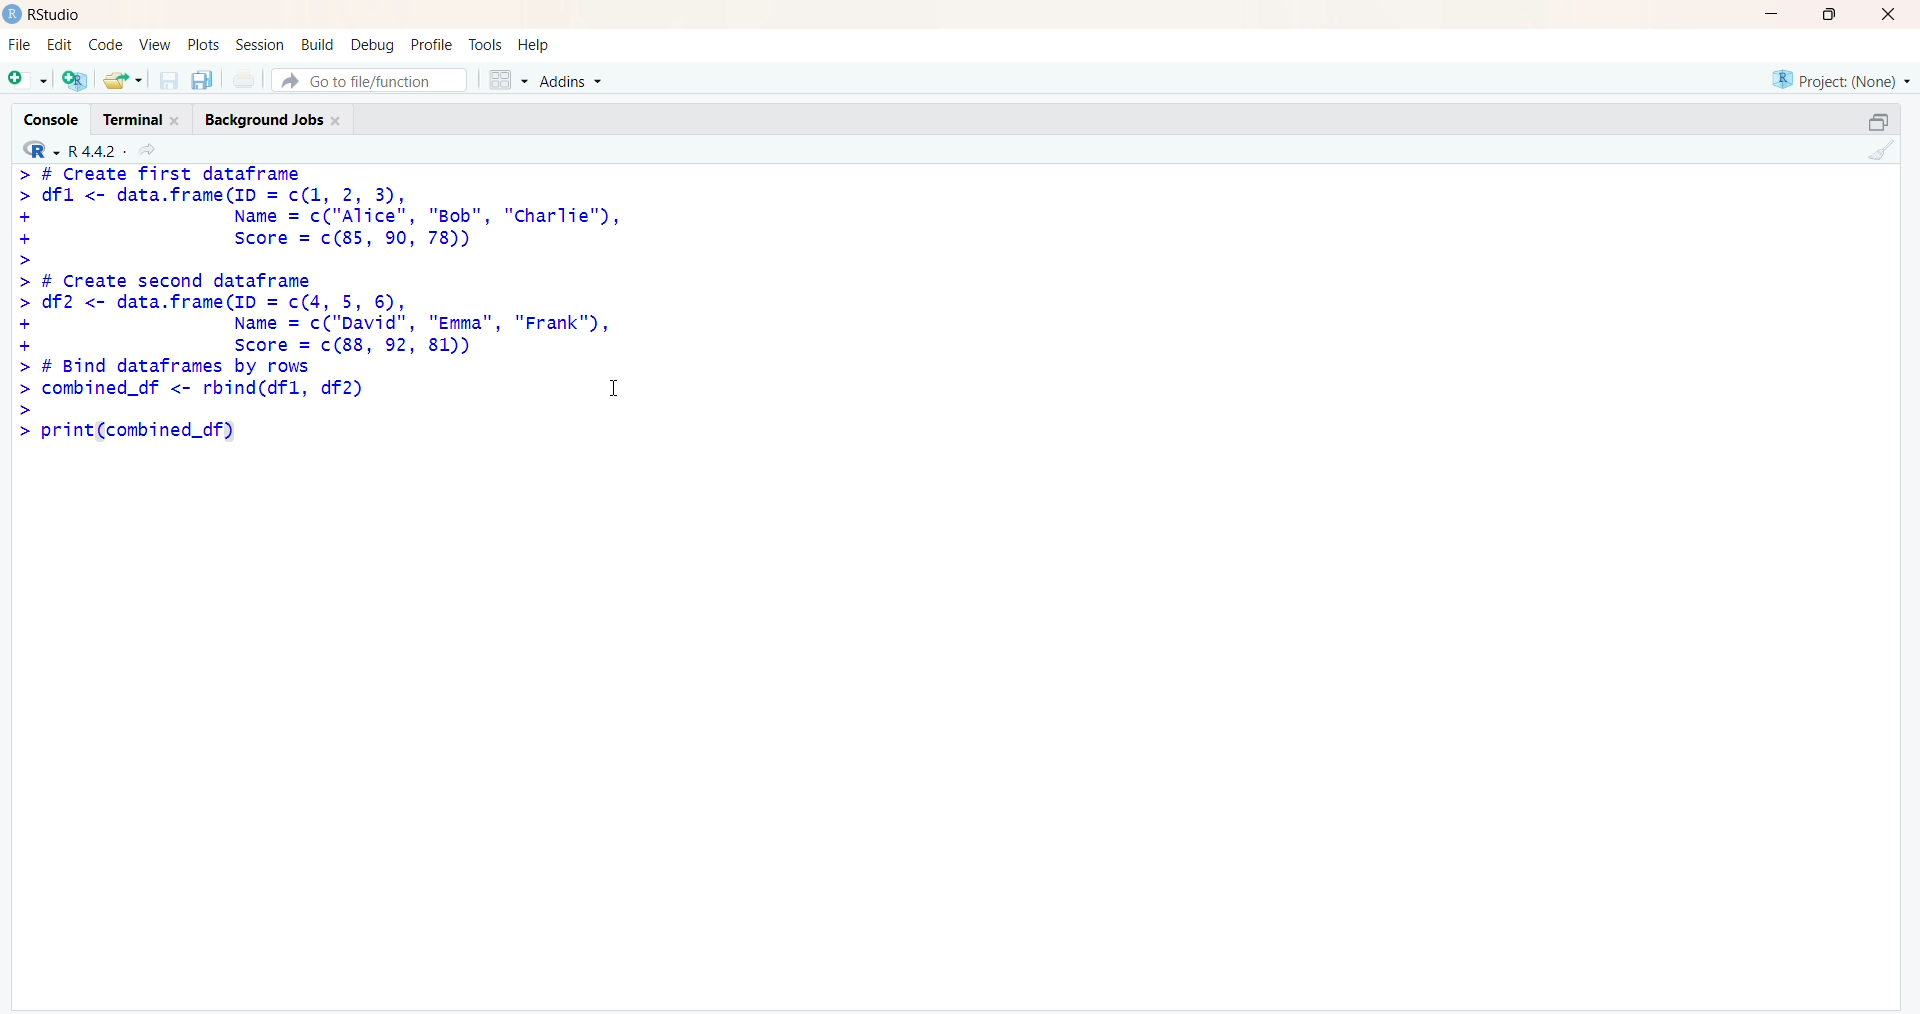 Image resolution: width=1920 pixels, height=1014 pixels. What do you see at coordinates (370, 81) in the screenshot?
I see ` Go to file/function` at bounding box center [370, 81].